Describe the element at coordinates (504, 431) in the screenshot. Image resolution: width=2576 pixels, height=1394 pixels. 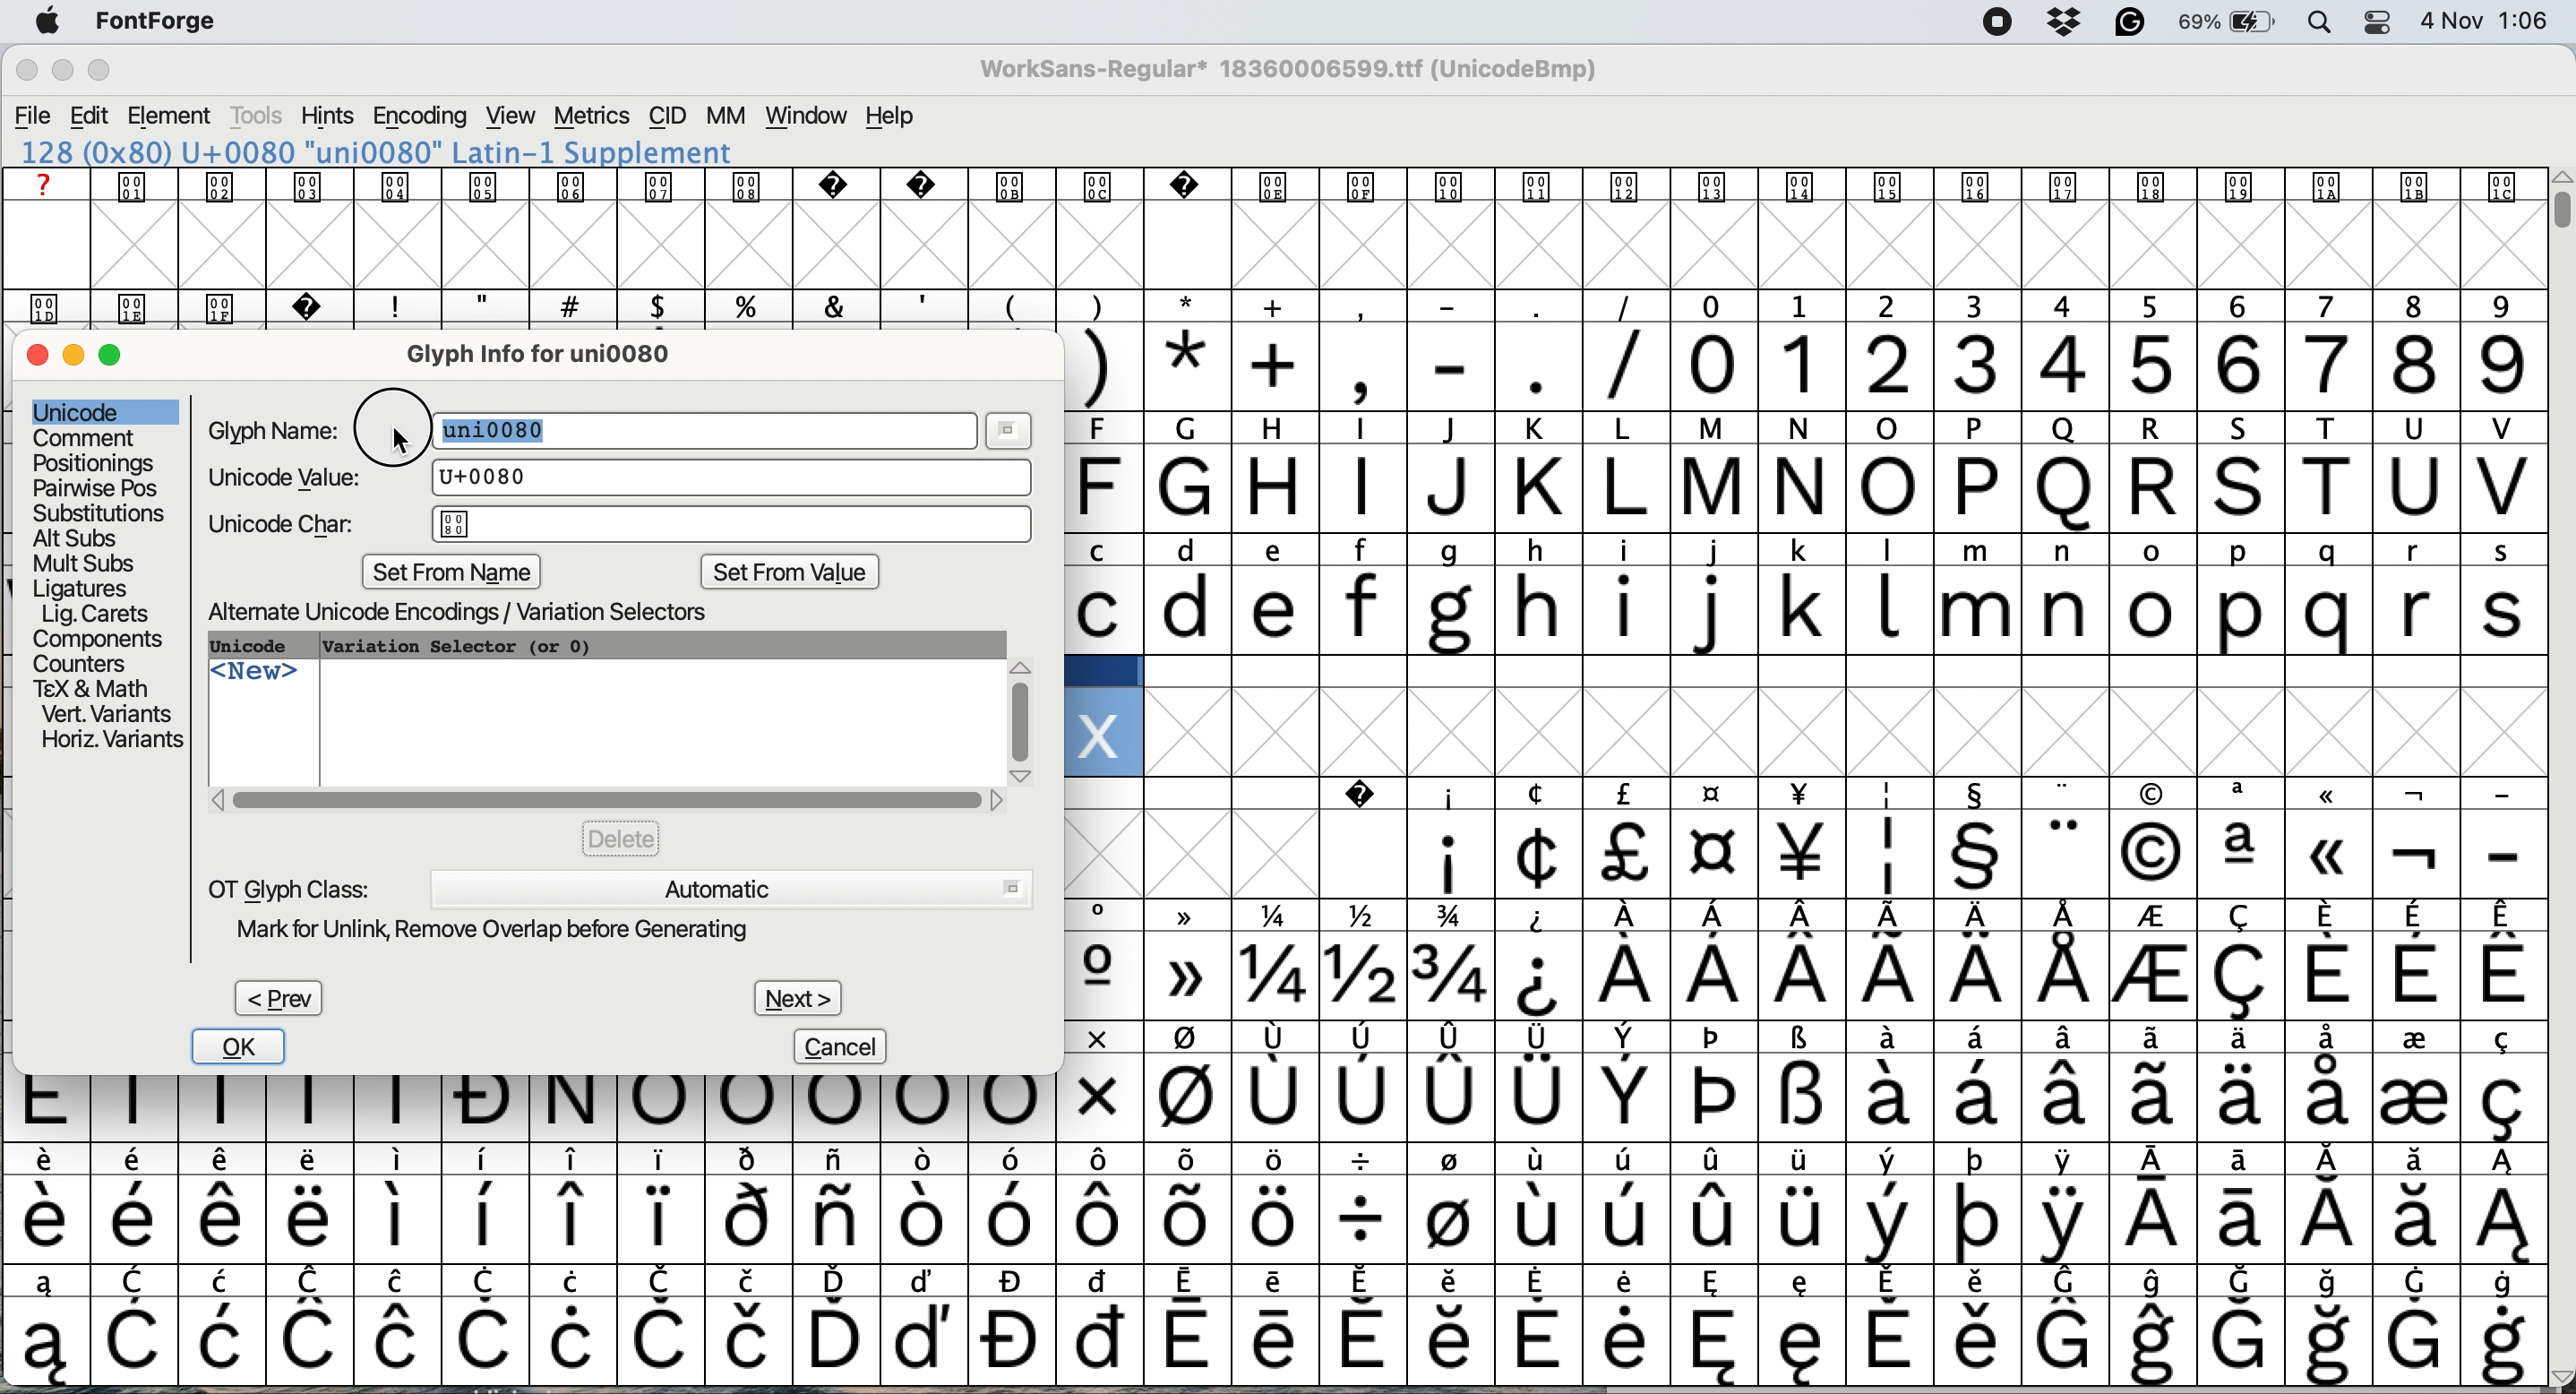
I see `highlight text` at that location.